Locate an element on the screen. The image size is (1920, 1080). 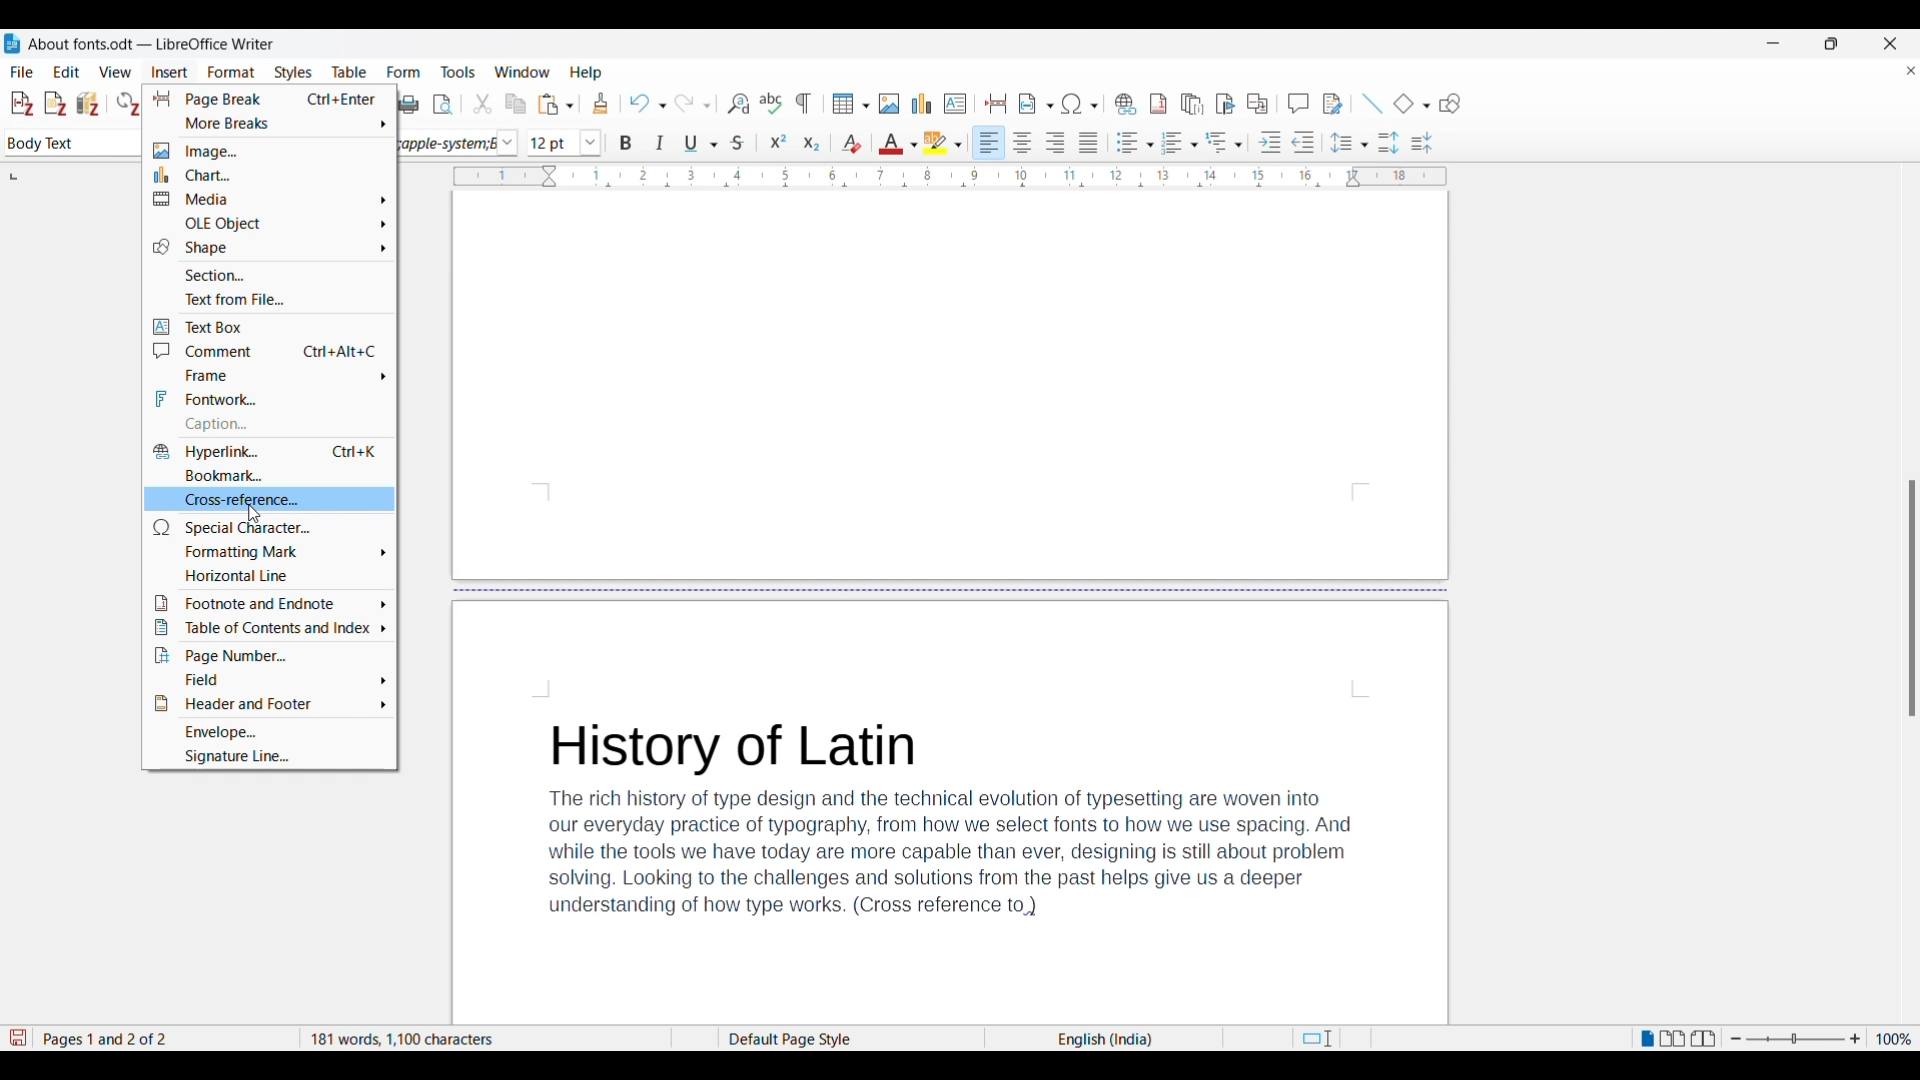
Current zoom factor is located at coordinates (1894, 1039).